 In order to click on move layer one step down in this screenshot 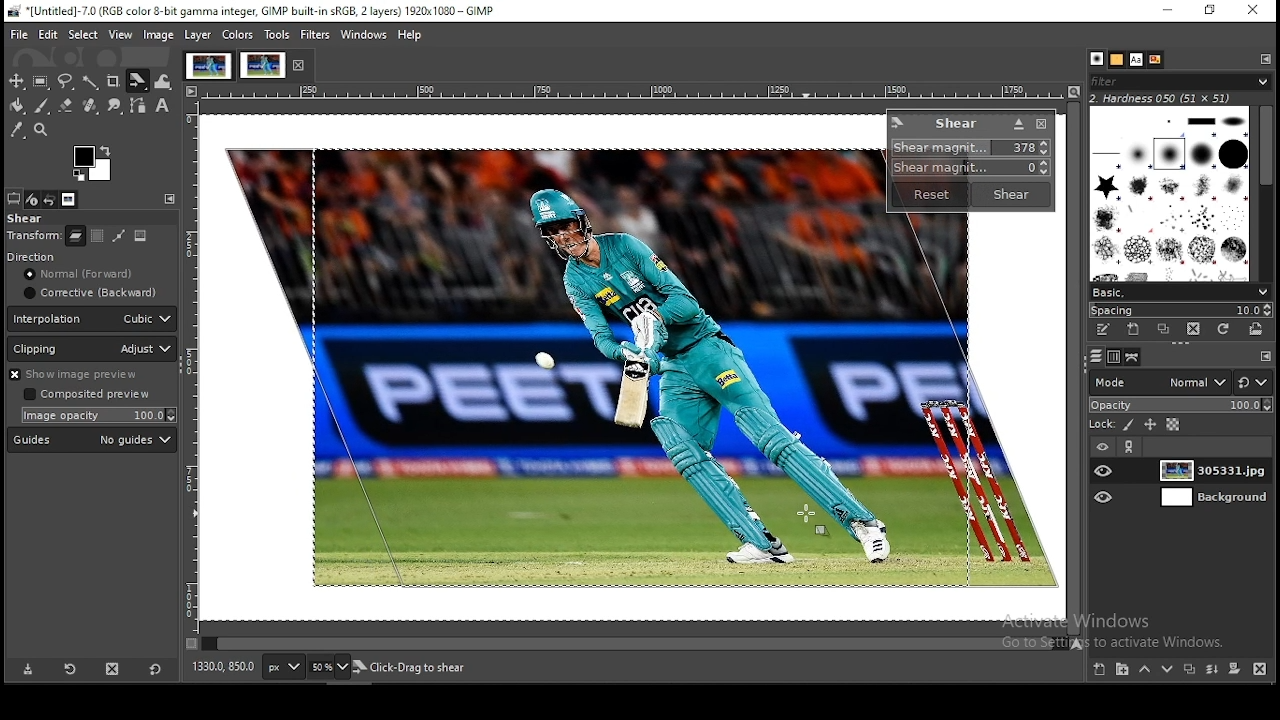, I will do `click(1169, 670)`.